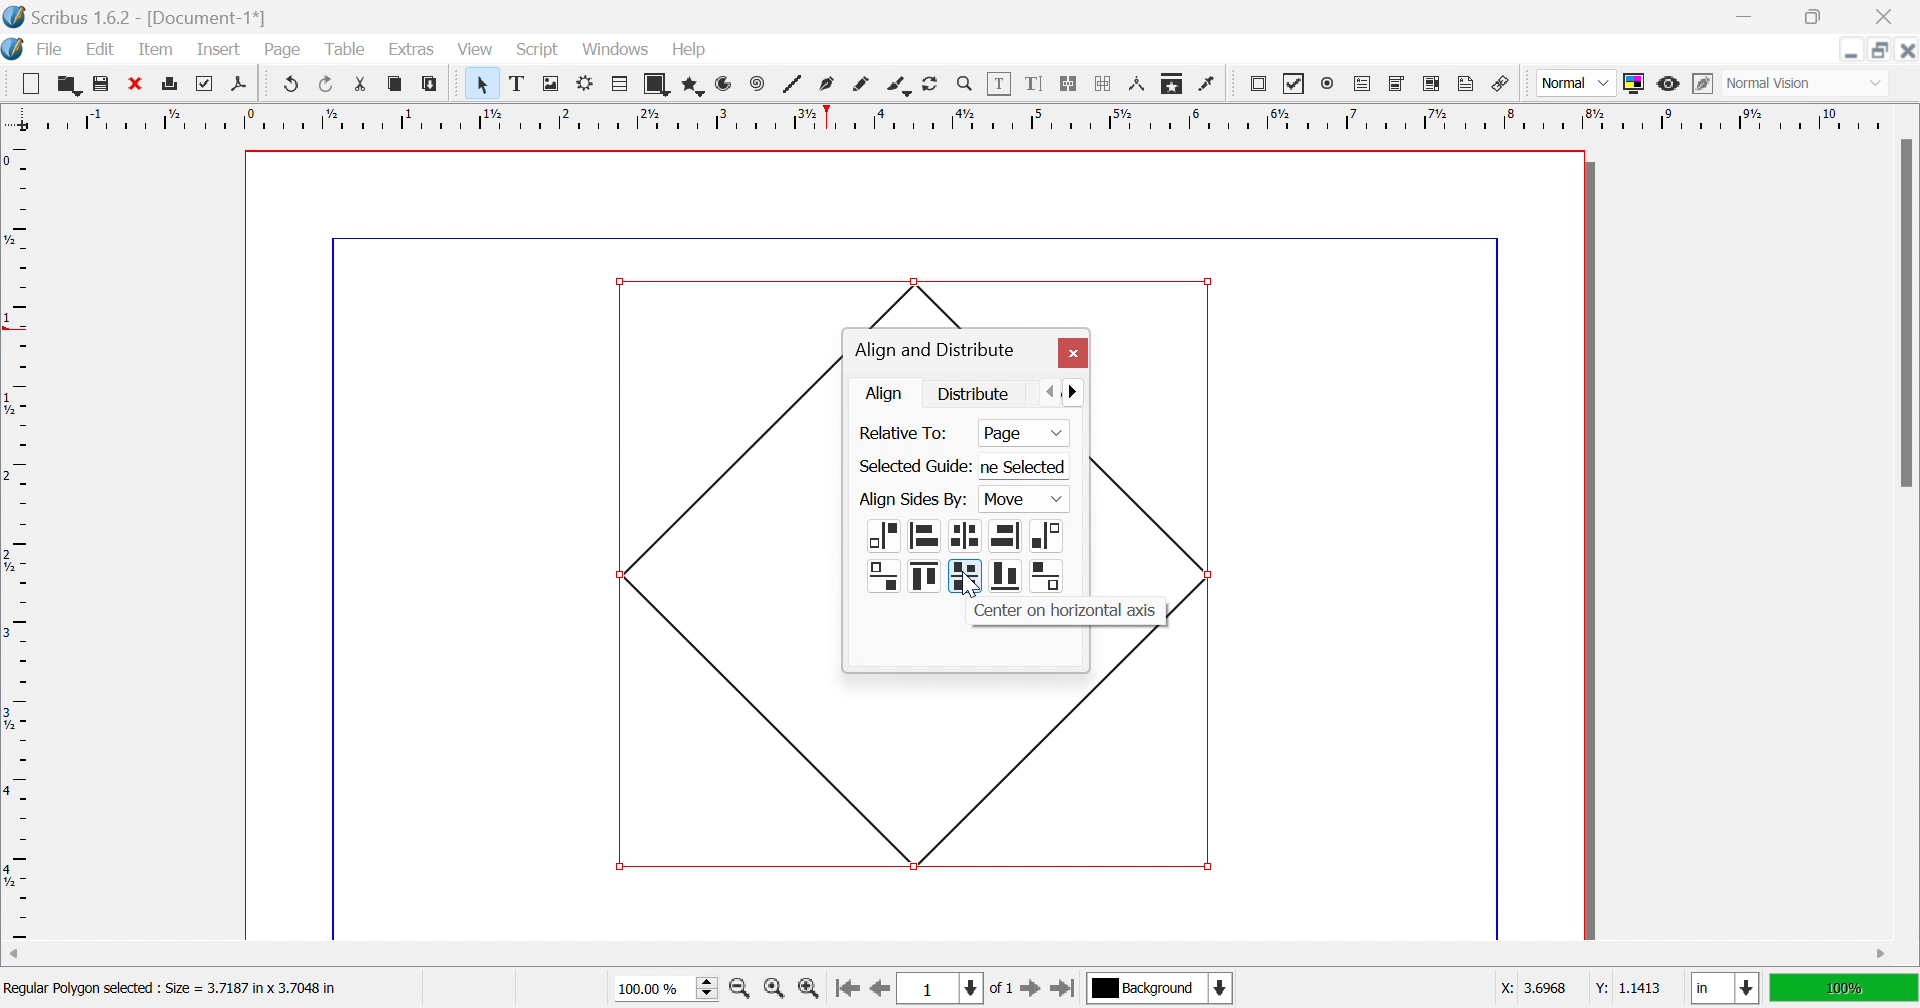 The height and width of the screenshot is (1008, 1920). What do you see at coordinates (292, 84) in the screenshot?
I see `Undo` at bounding box center [292, 84].